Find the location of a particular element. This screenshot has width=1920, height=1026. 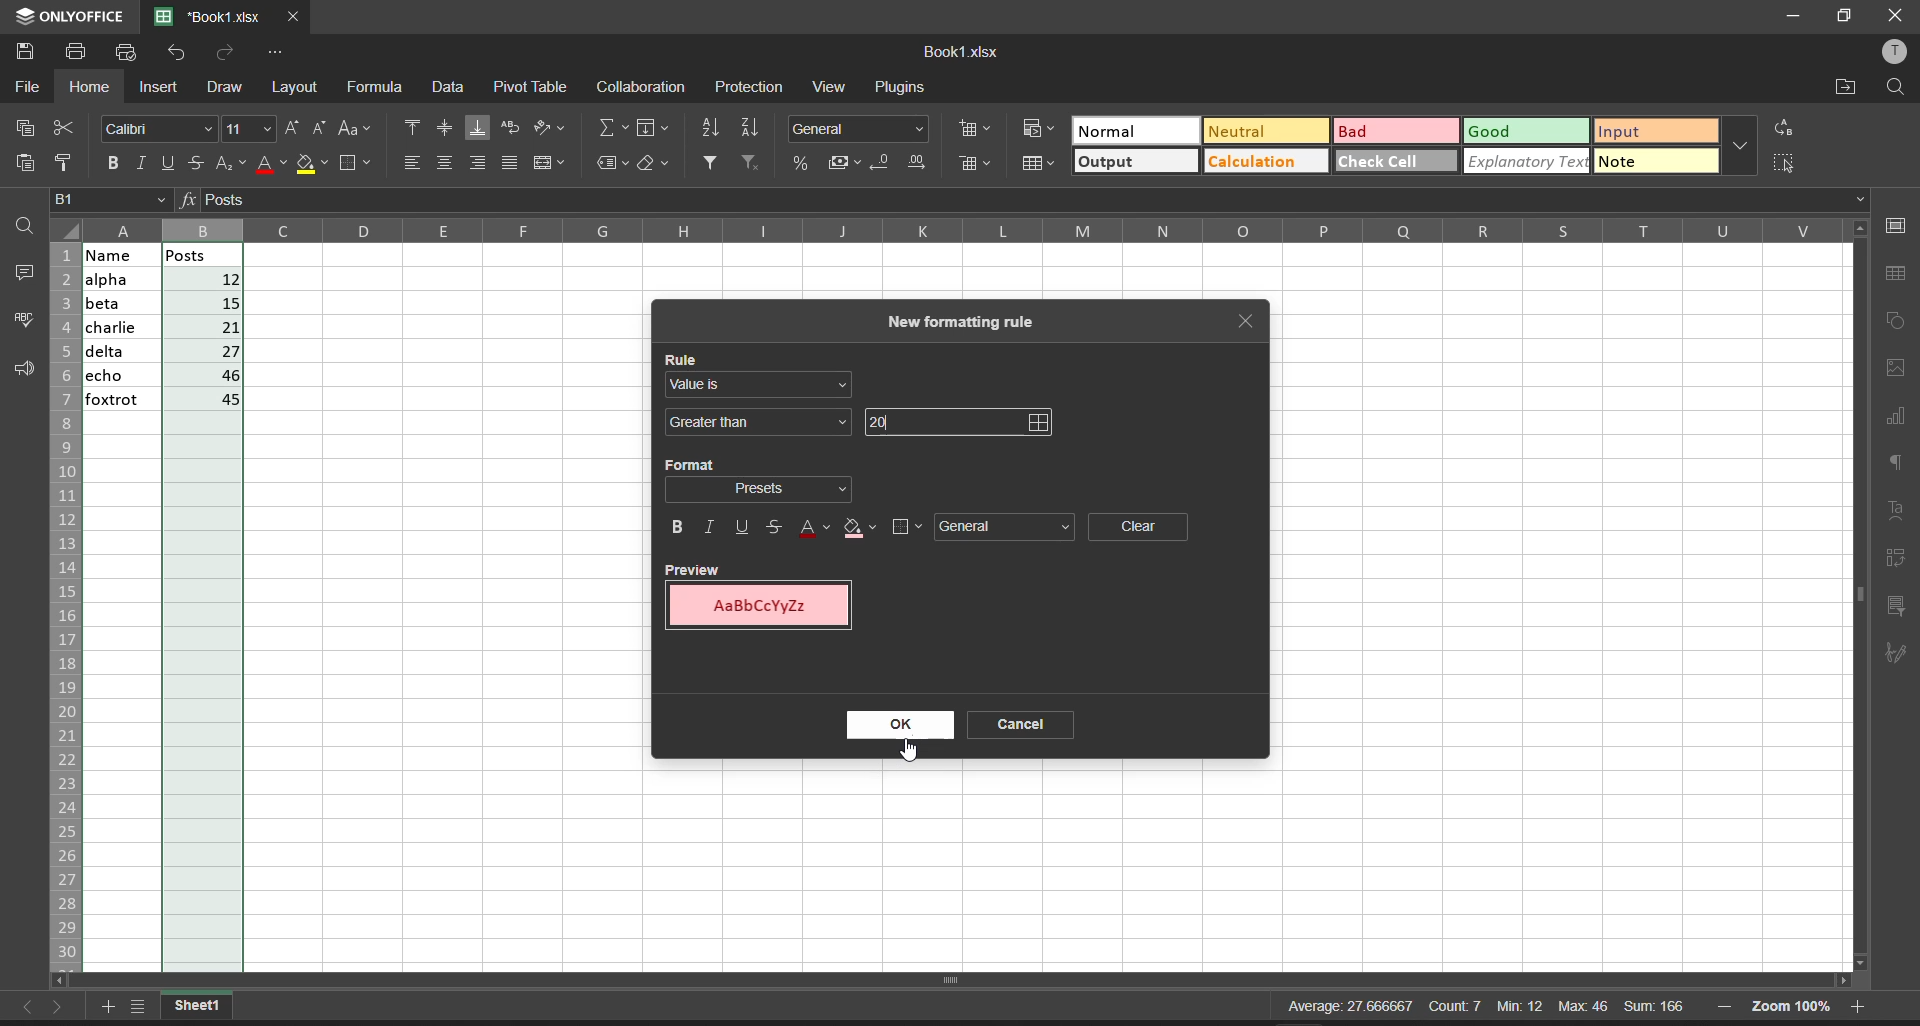

general is located at coordinates (1008, 526).